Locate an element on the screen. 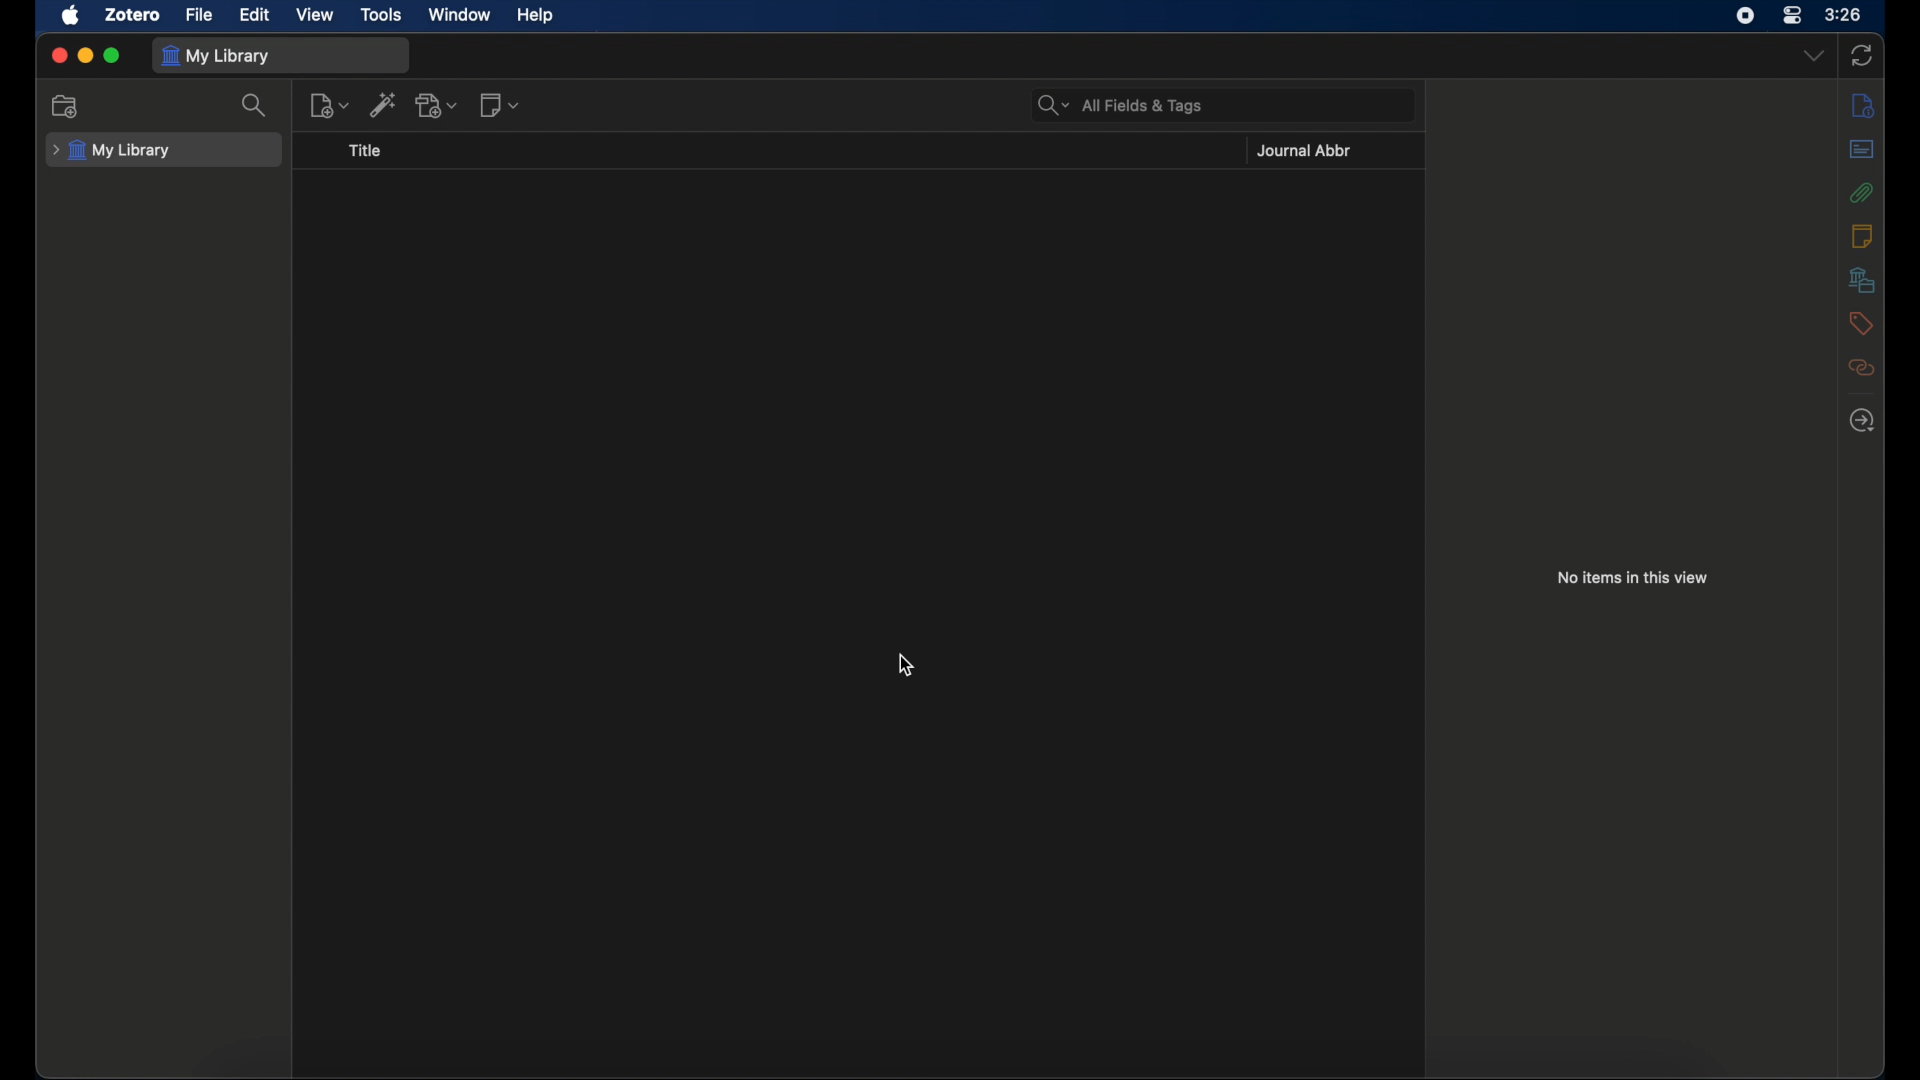  search is located at coordinates (256, 107).